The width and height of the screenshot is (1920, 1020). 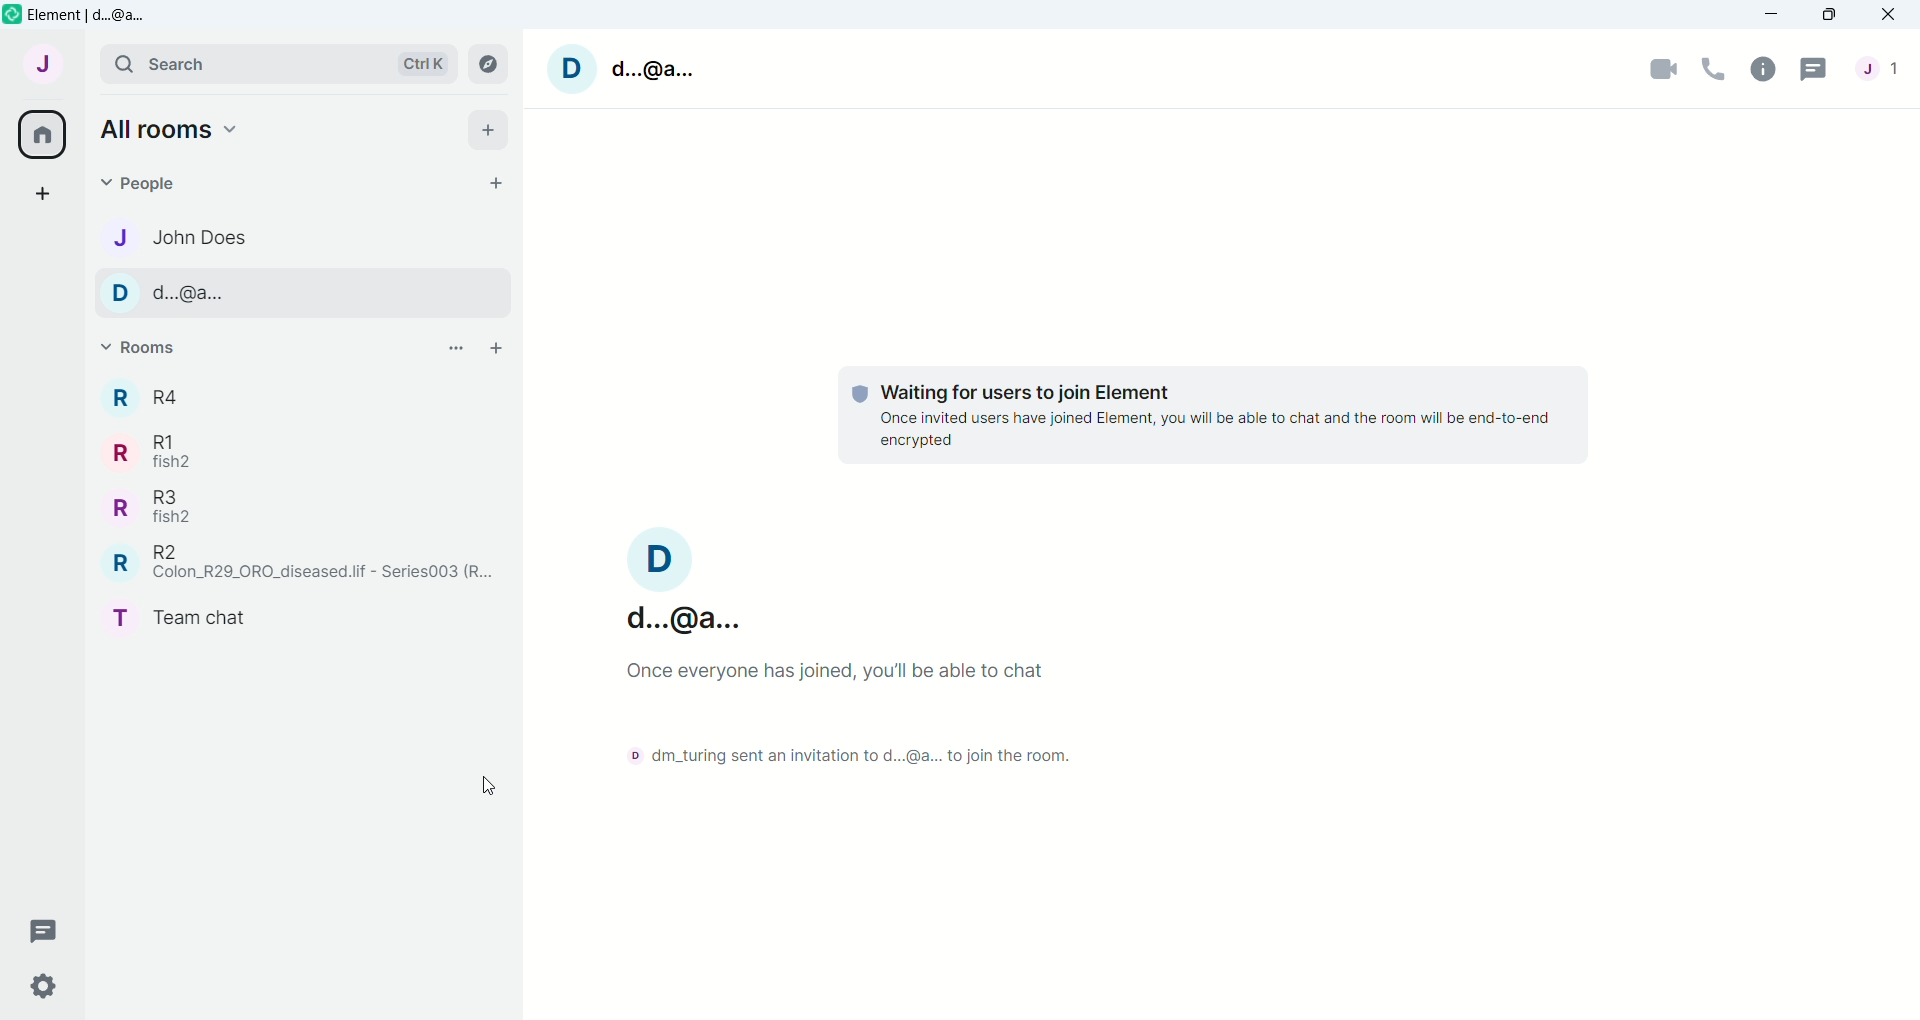 I want to click on Maximize, so click(x=1826, y=14).